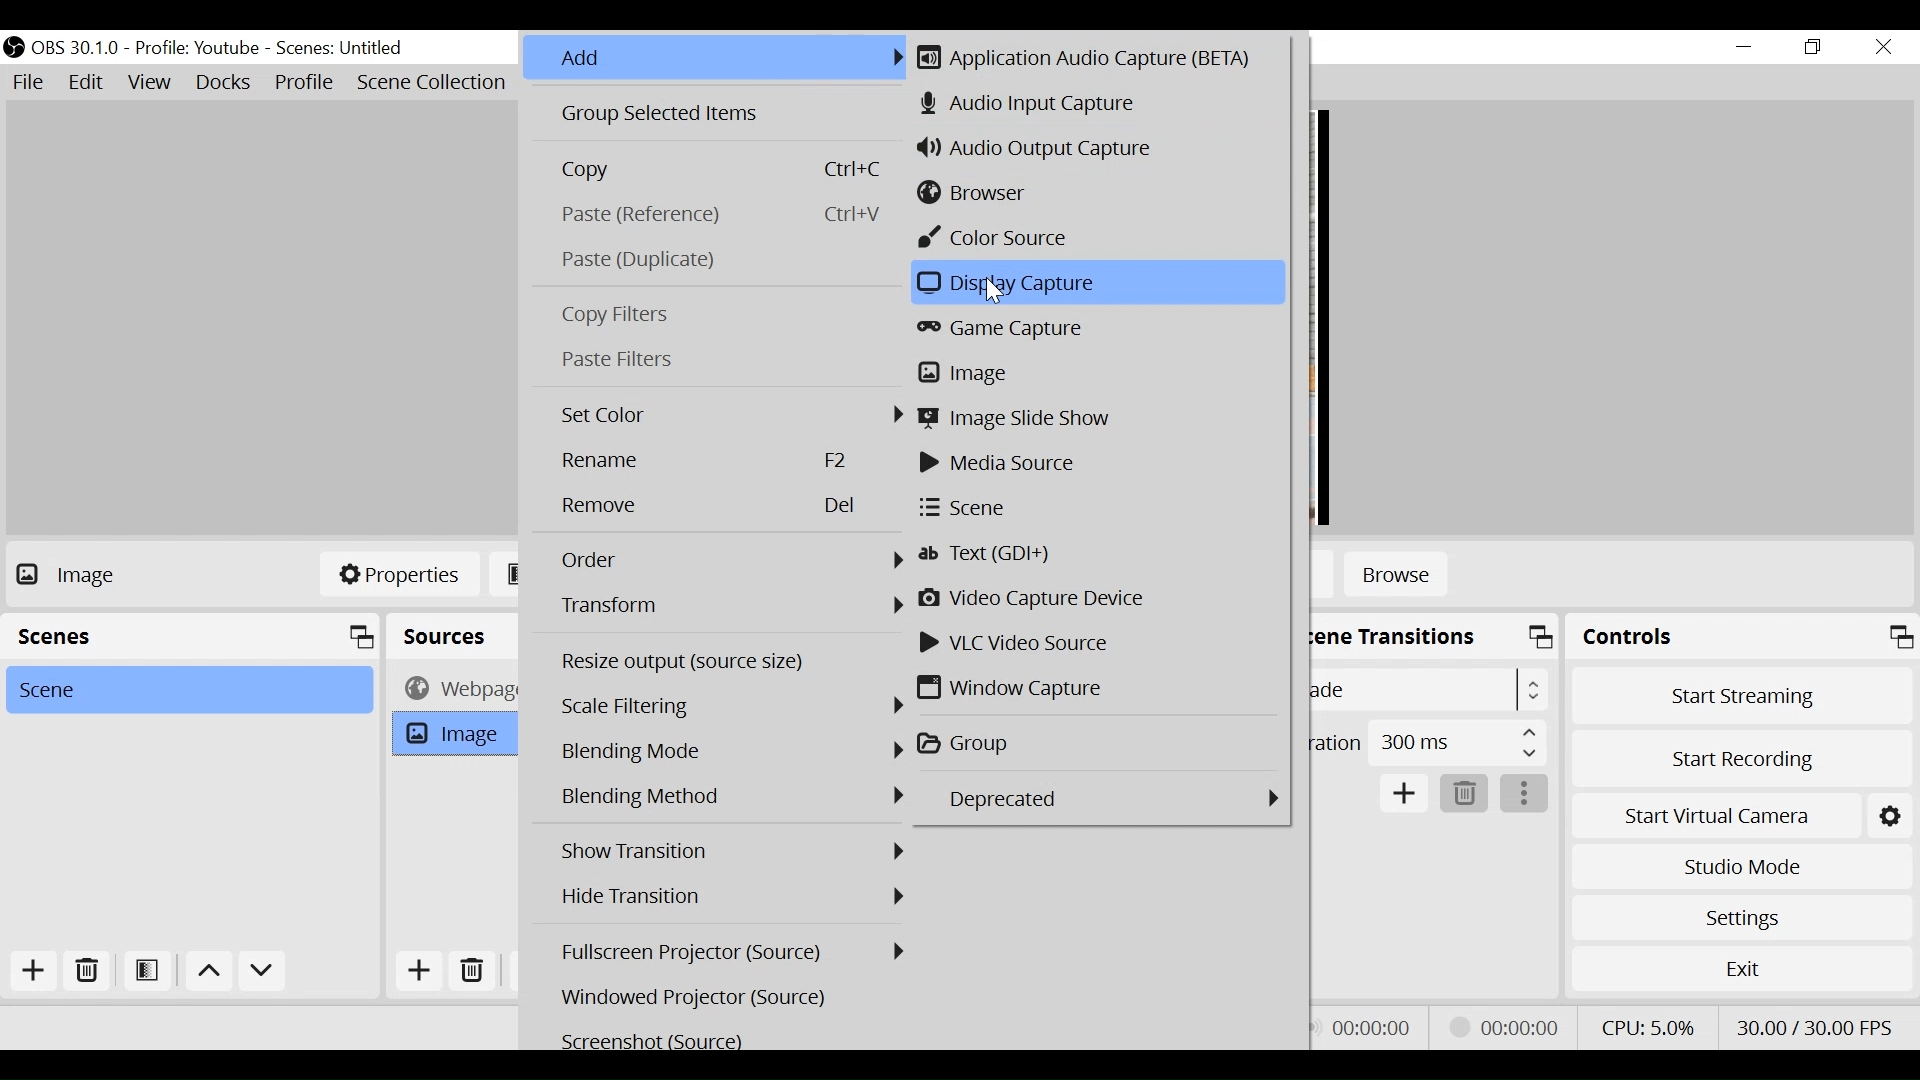 The image size is (1920, 1080). What do you see at coordinates (718, 359) in the screenshot?
I see `Paste Filters` at bounding box center [718, 359].